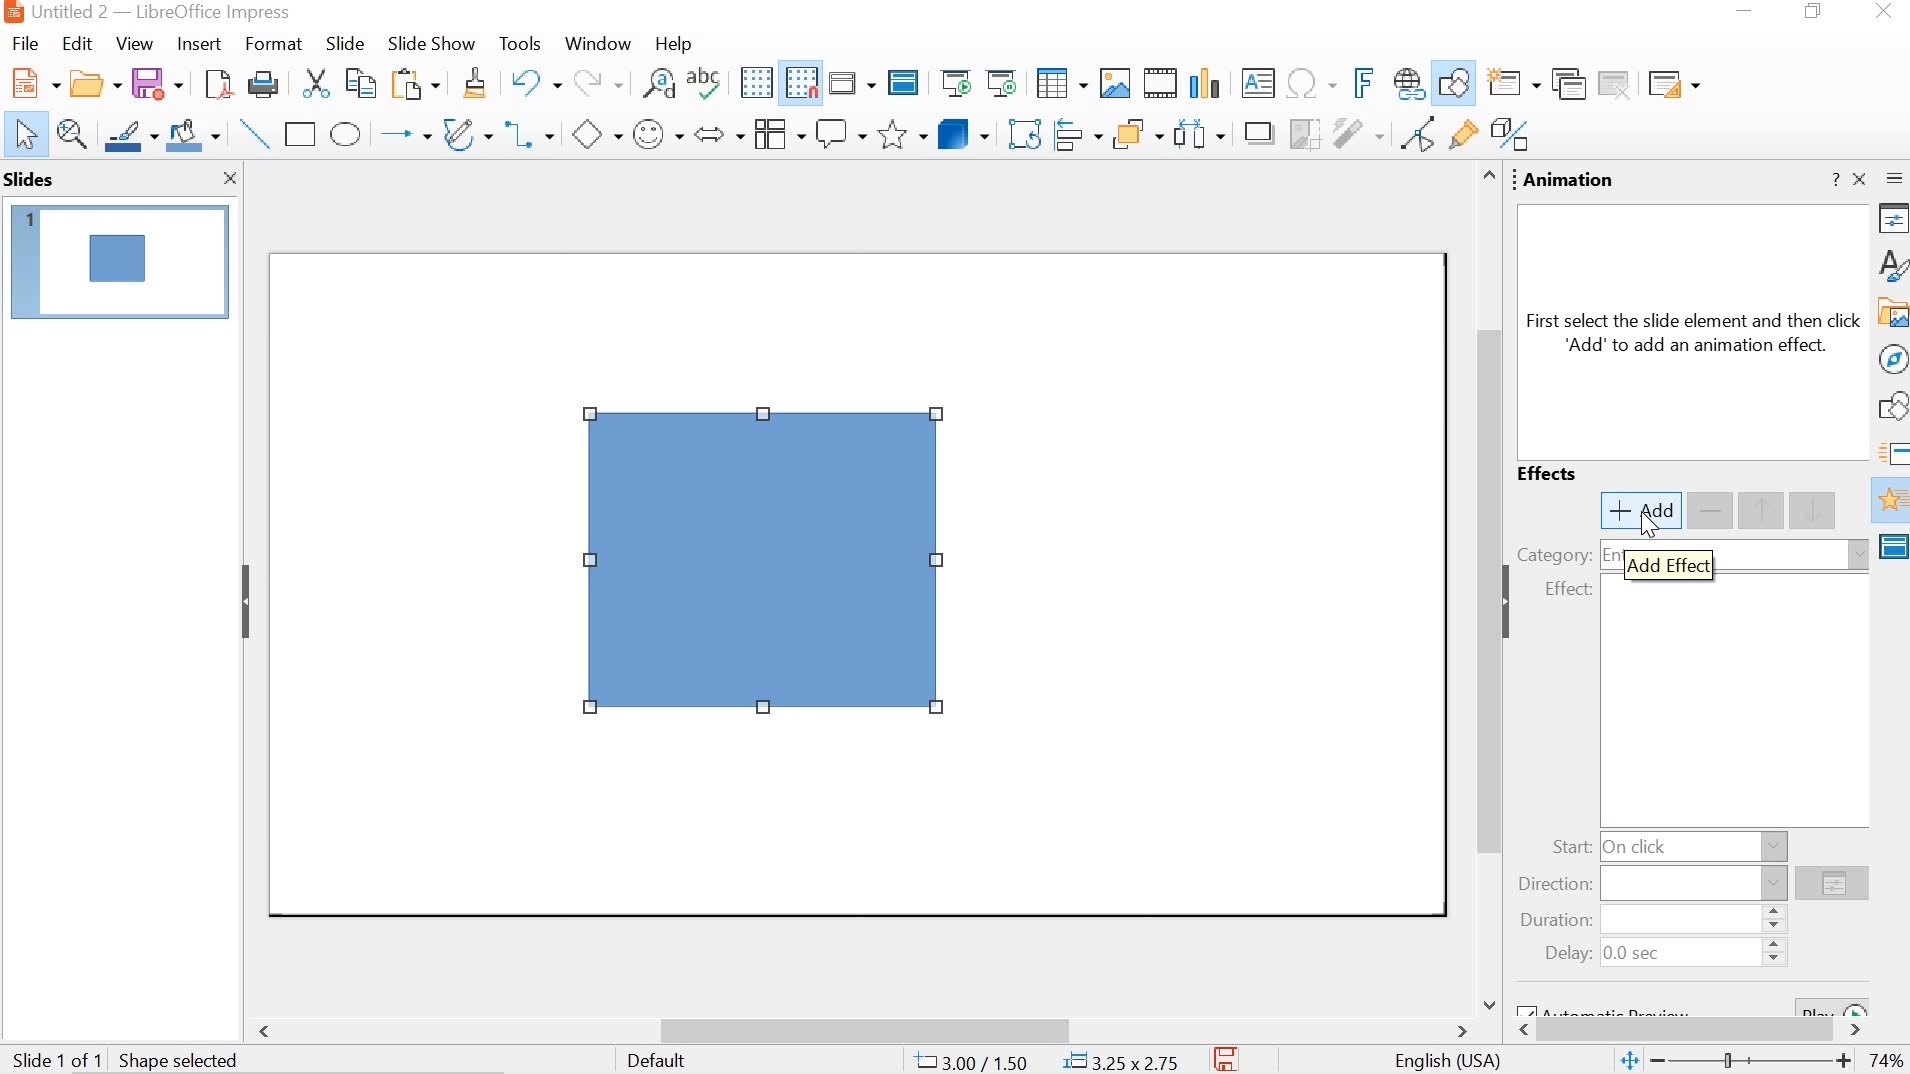 This screenshot has height=1074, width=1910. I want to click on shadow draw functions, so click(1453, 81).